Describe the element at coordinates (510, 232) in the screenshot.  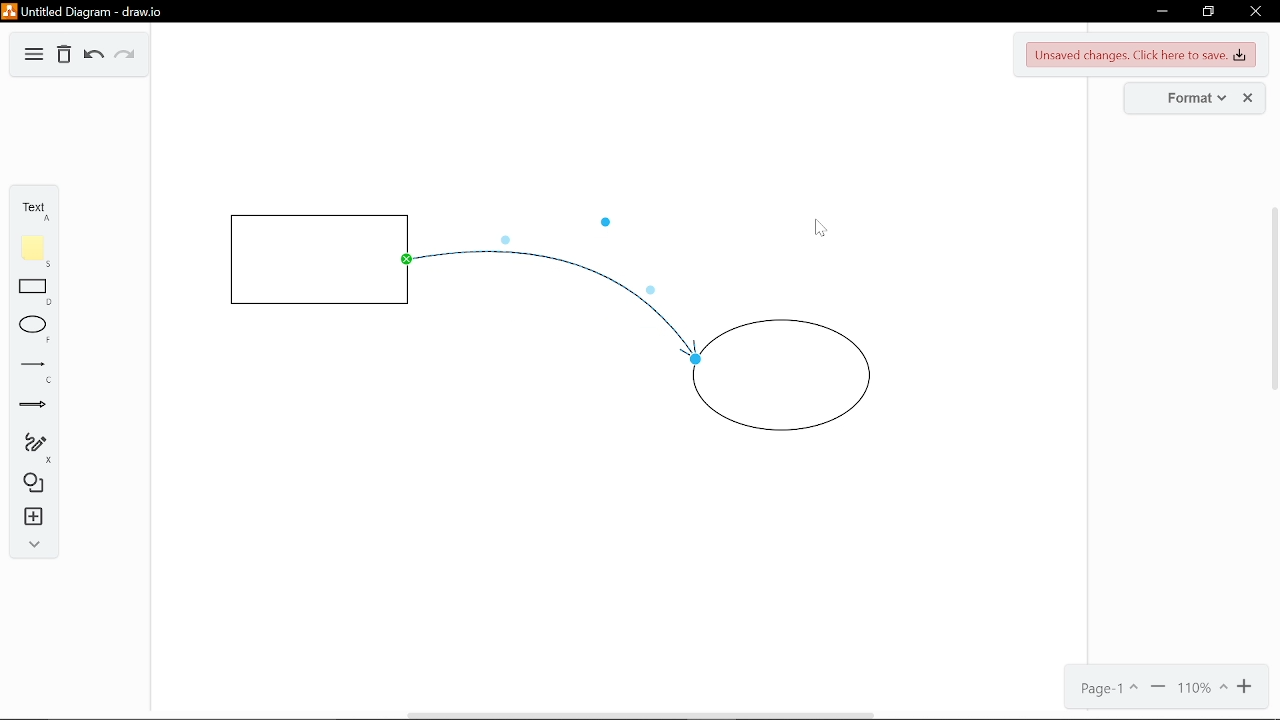
I see `Bending point` at that location.